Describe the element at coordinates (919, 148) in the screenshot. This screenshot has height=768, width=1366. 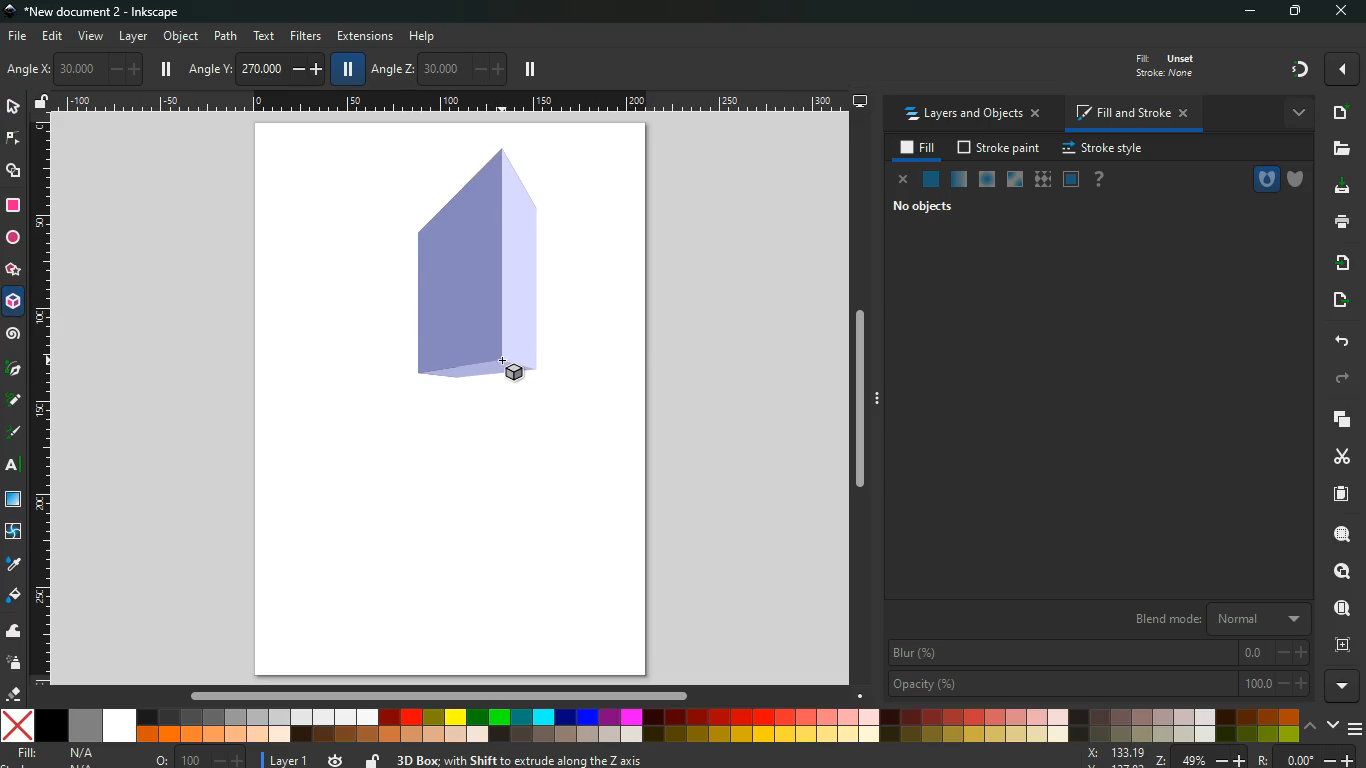
I see `fill` at that location.